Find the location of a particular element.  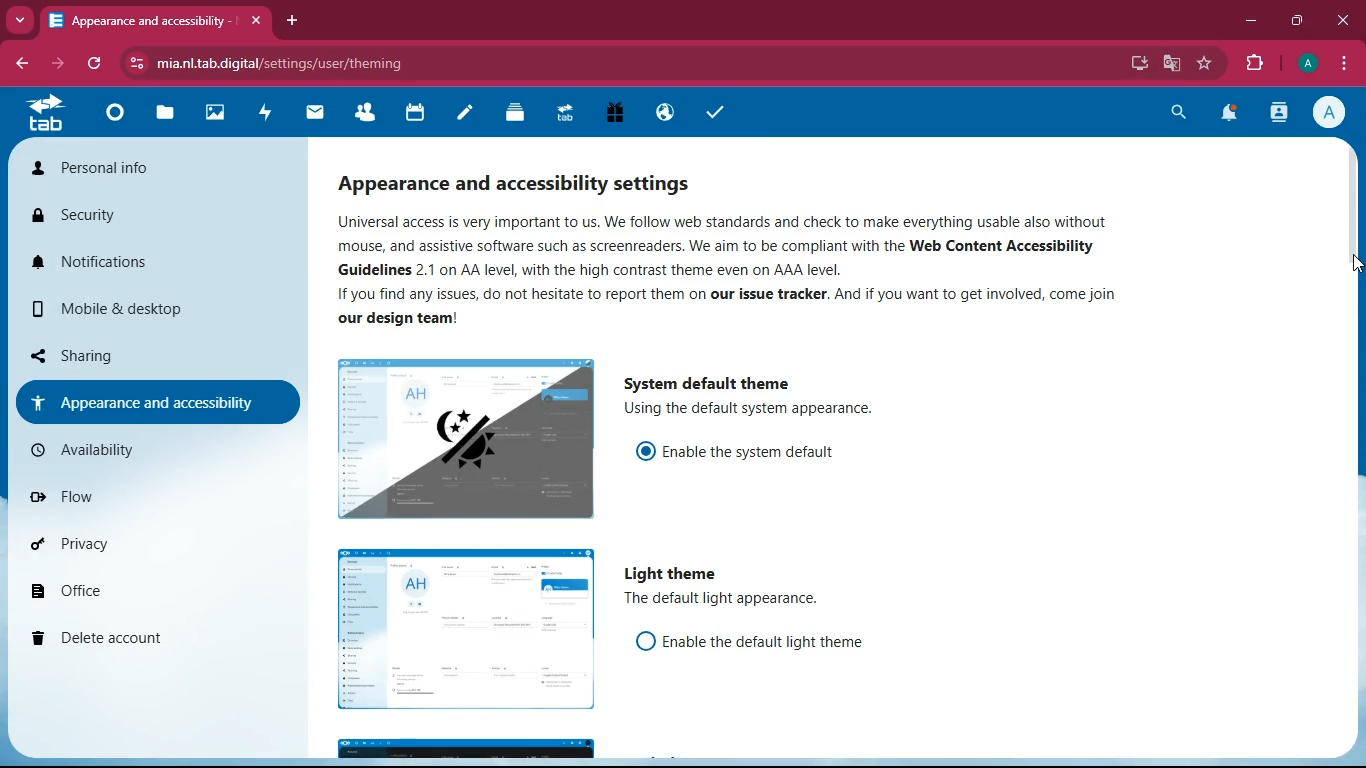

calendar is located at coordinates (412, 113).